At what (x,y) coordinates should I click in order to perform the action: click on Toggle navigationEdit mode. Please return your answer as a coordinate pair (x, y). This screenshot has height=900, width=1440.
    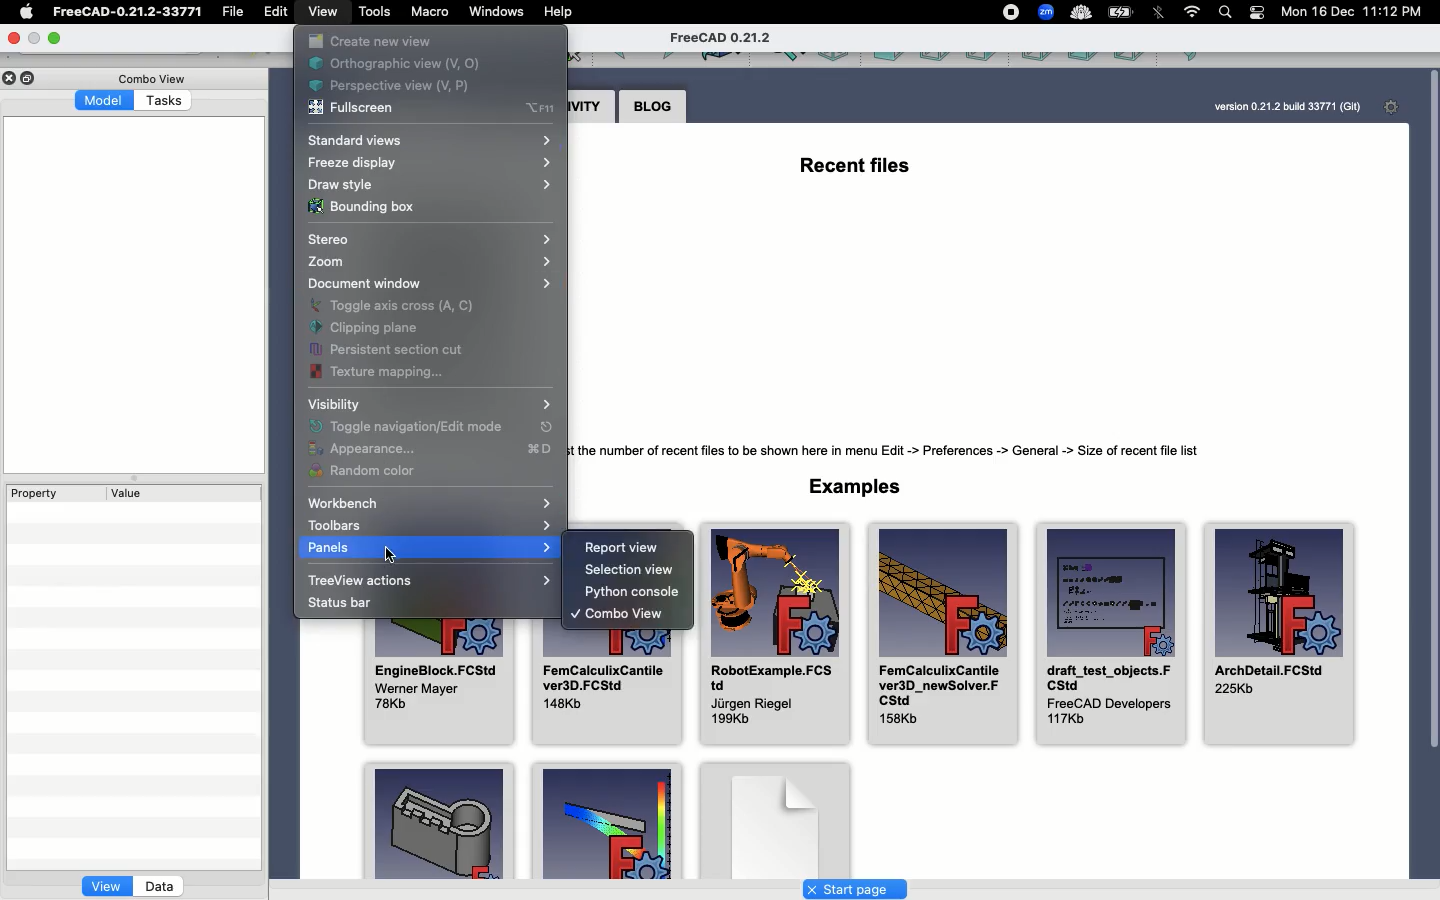
    Looking at the image, I should click on (432, 427).